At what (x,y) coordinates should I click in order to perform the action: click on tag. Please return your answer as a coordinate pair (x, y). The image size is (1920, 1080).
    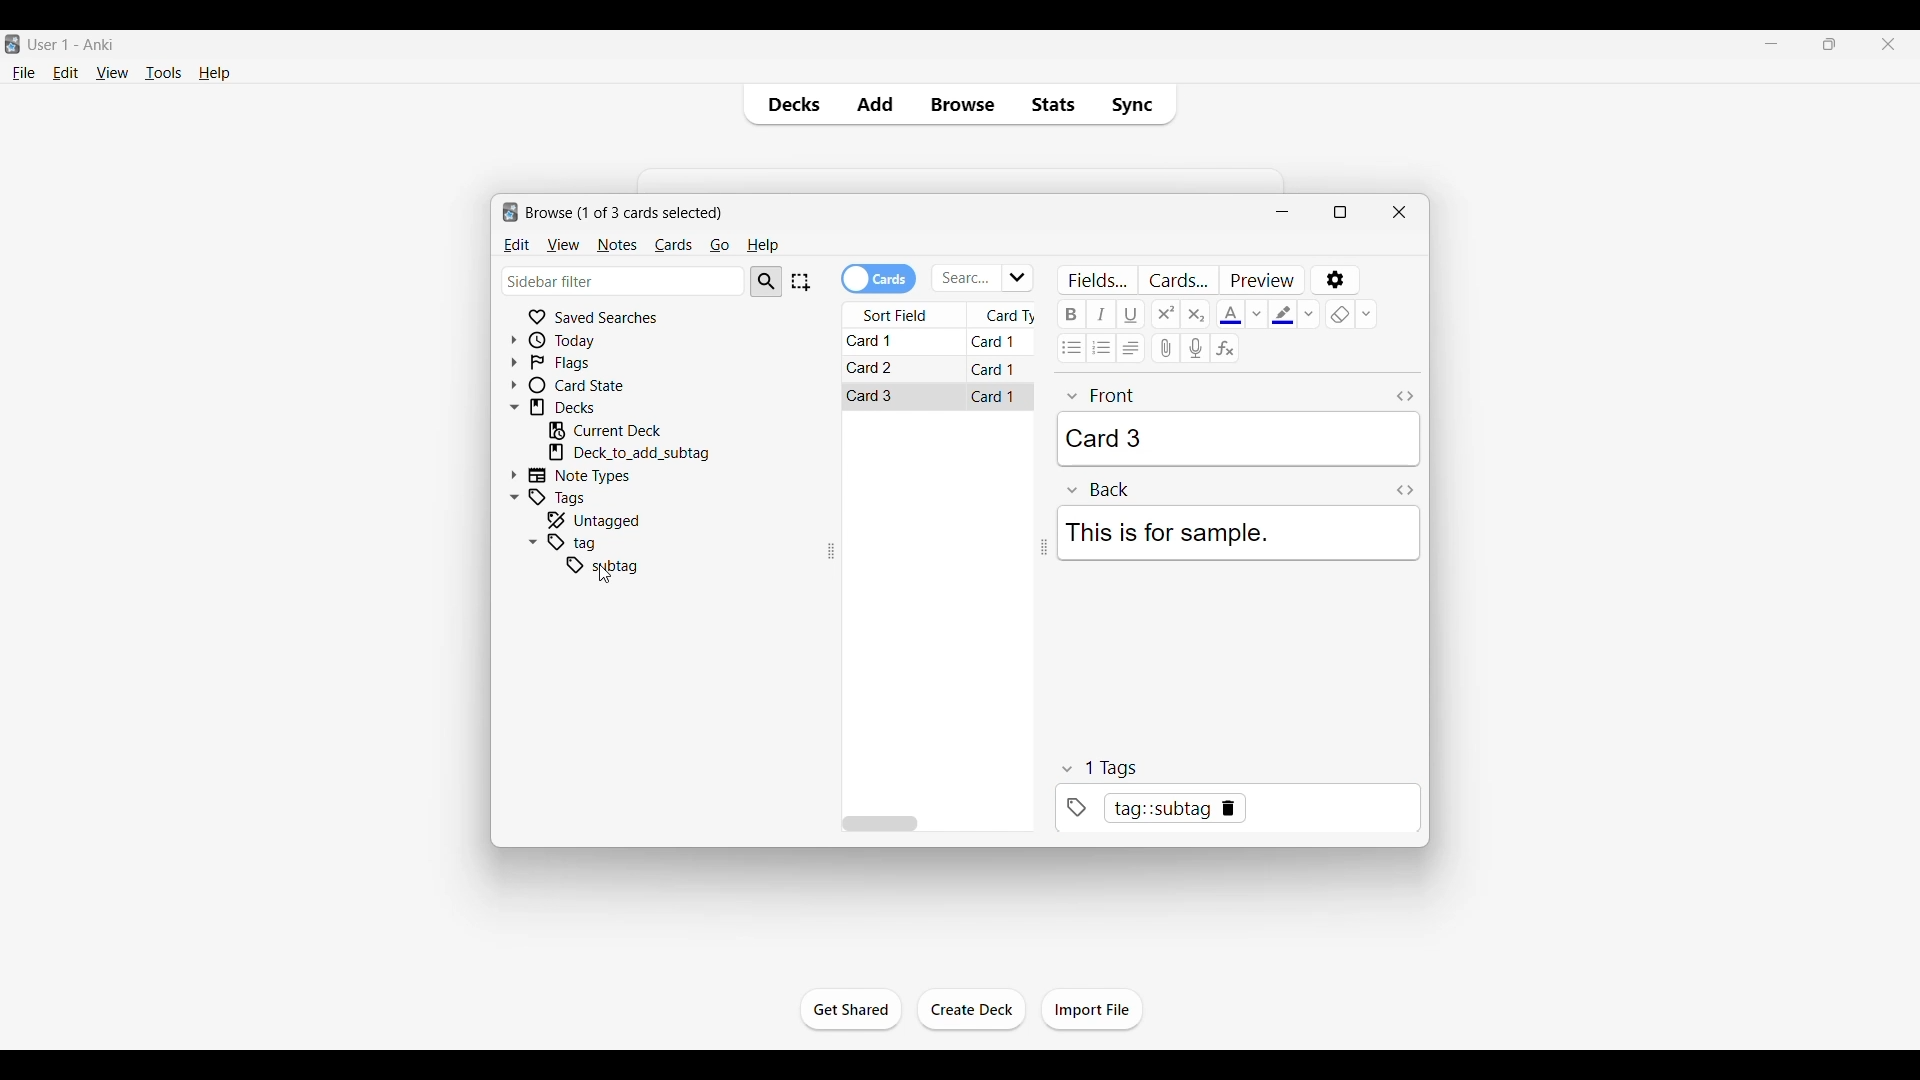
    Looking at the image, I should click on (569, 543).